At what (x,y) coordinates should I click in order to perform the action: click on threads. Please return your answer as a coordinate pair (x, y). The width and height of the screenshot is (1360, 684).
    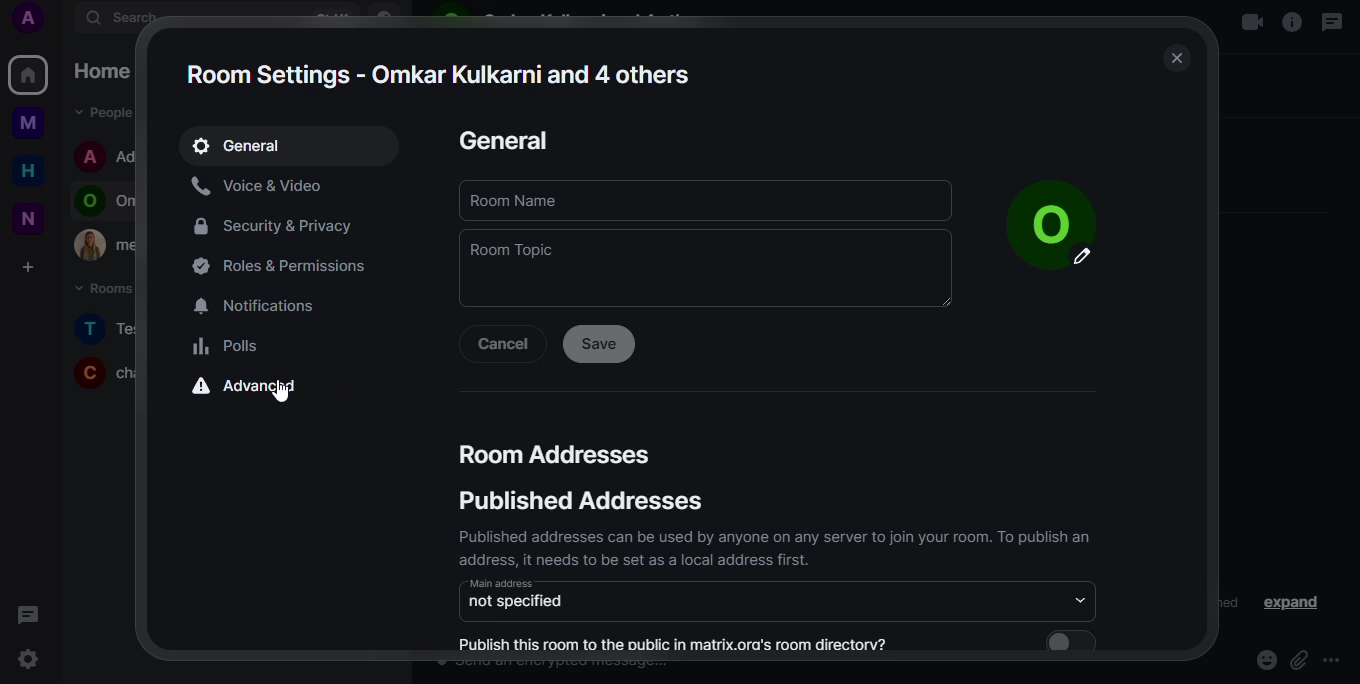
    Looking at the image, I should click on (1334, 23).